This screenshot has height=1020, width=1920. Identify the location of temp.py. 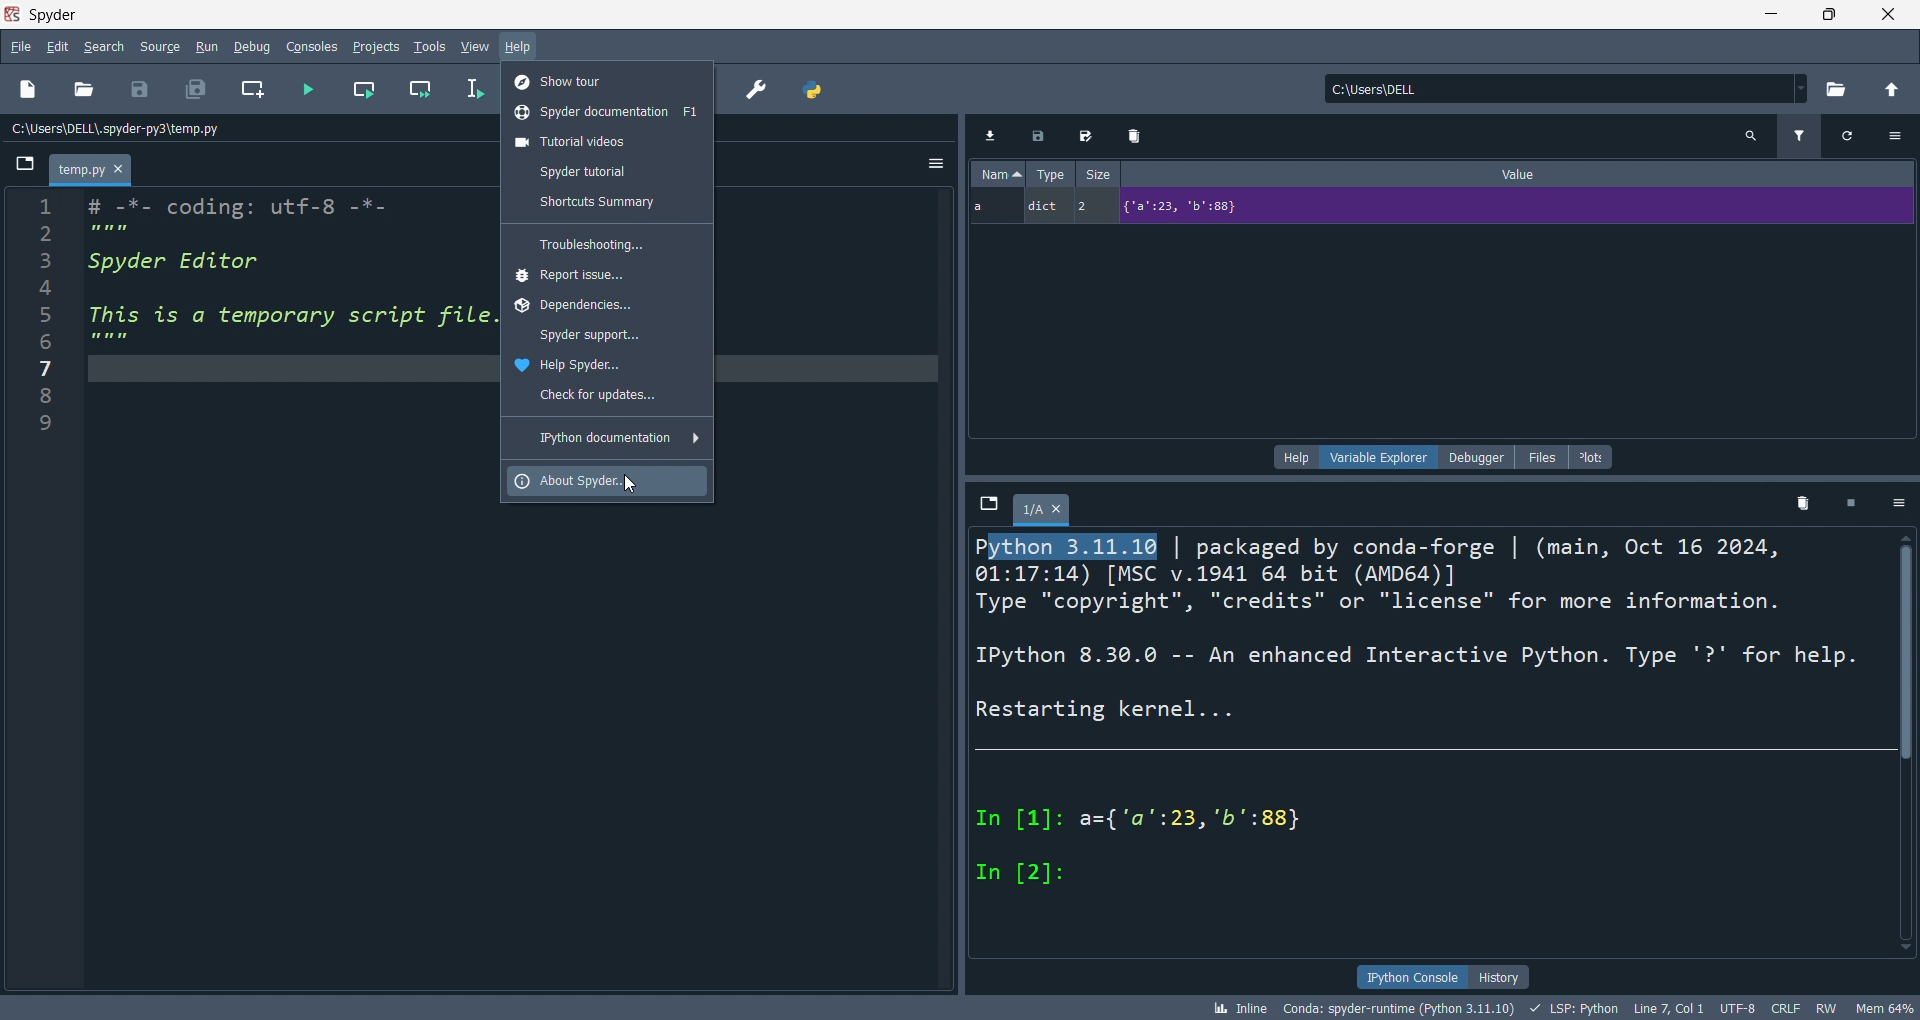
(90, 170).